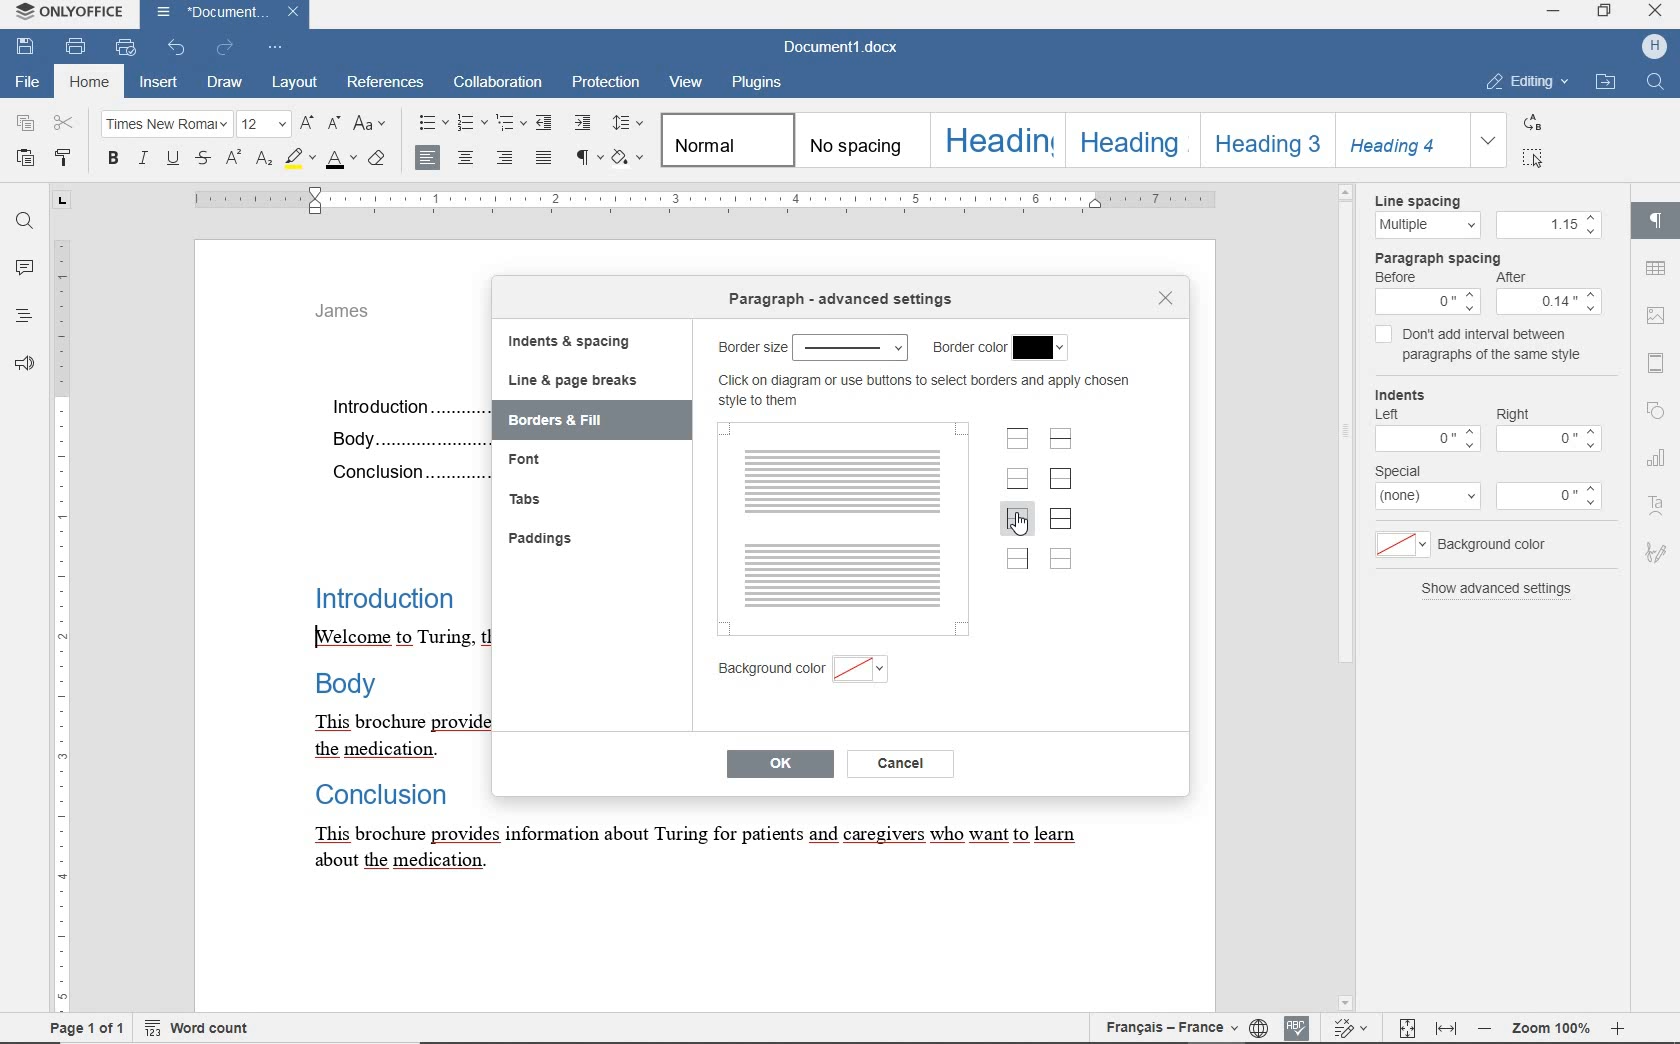  Describe the element at coordinates (545, 123) in the screenshot. I see `decrease indent` at that location.